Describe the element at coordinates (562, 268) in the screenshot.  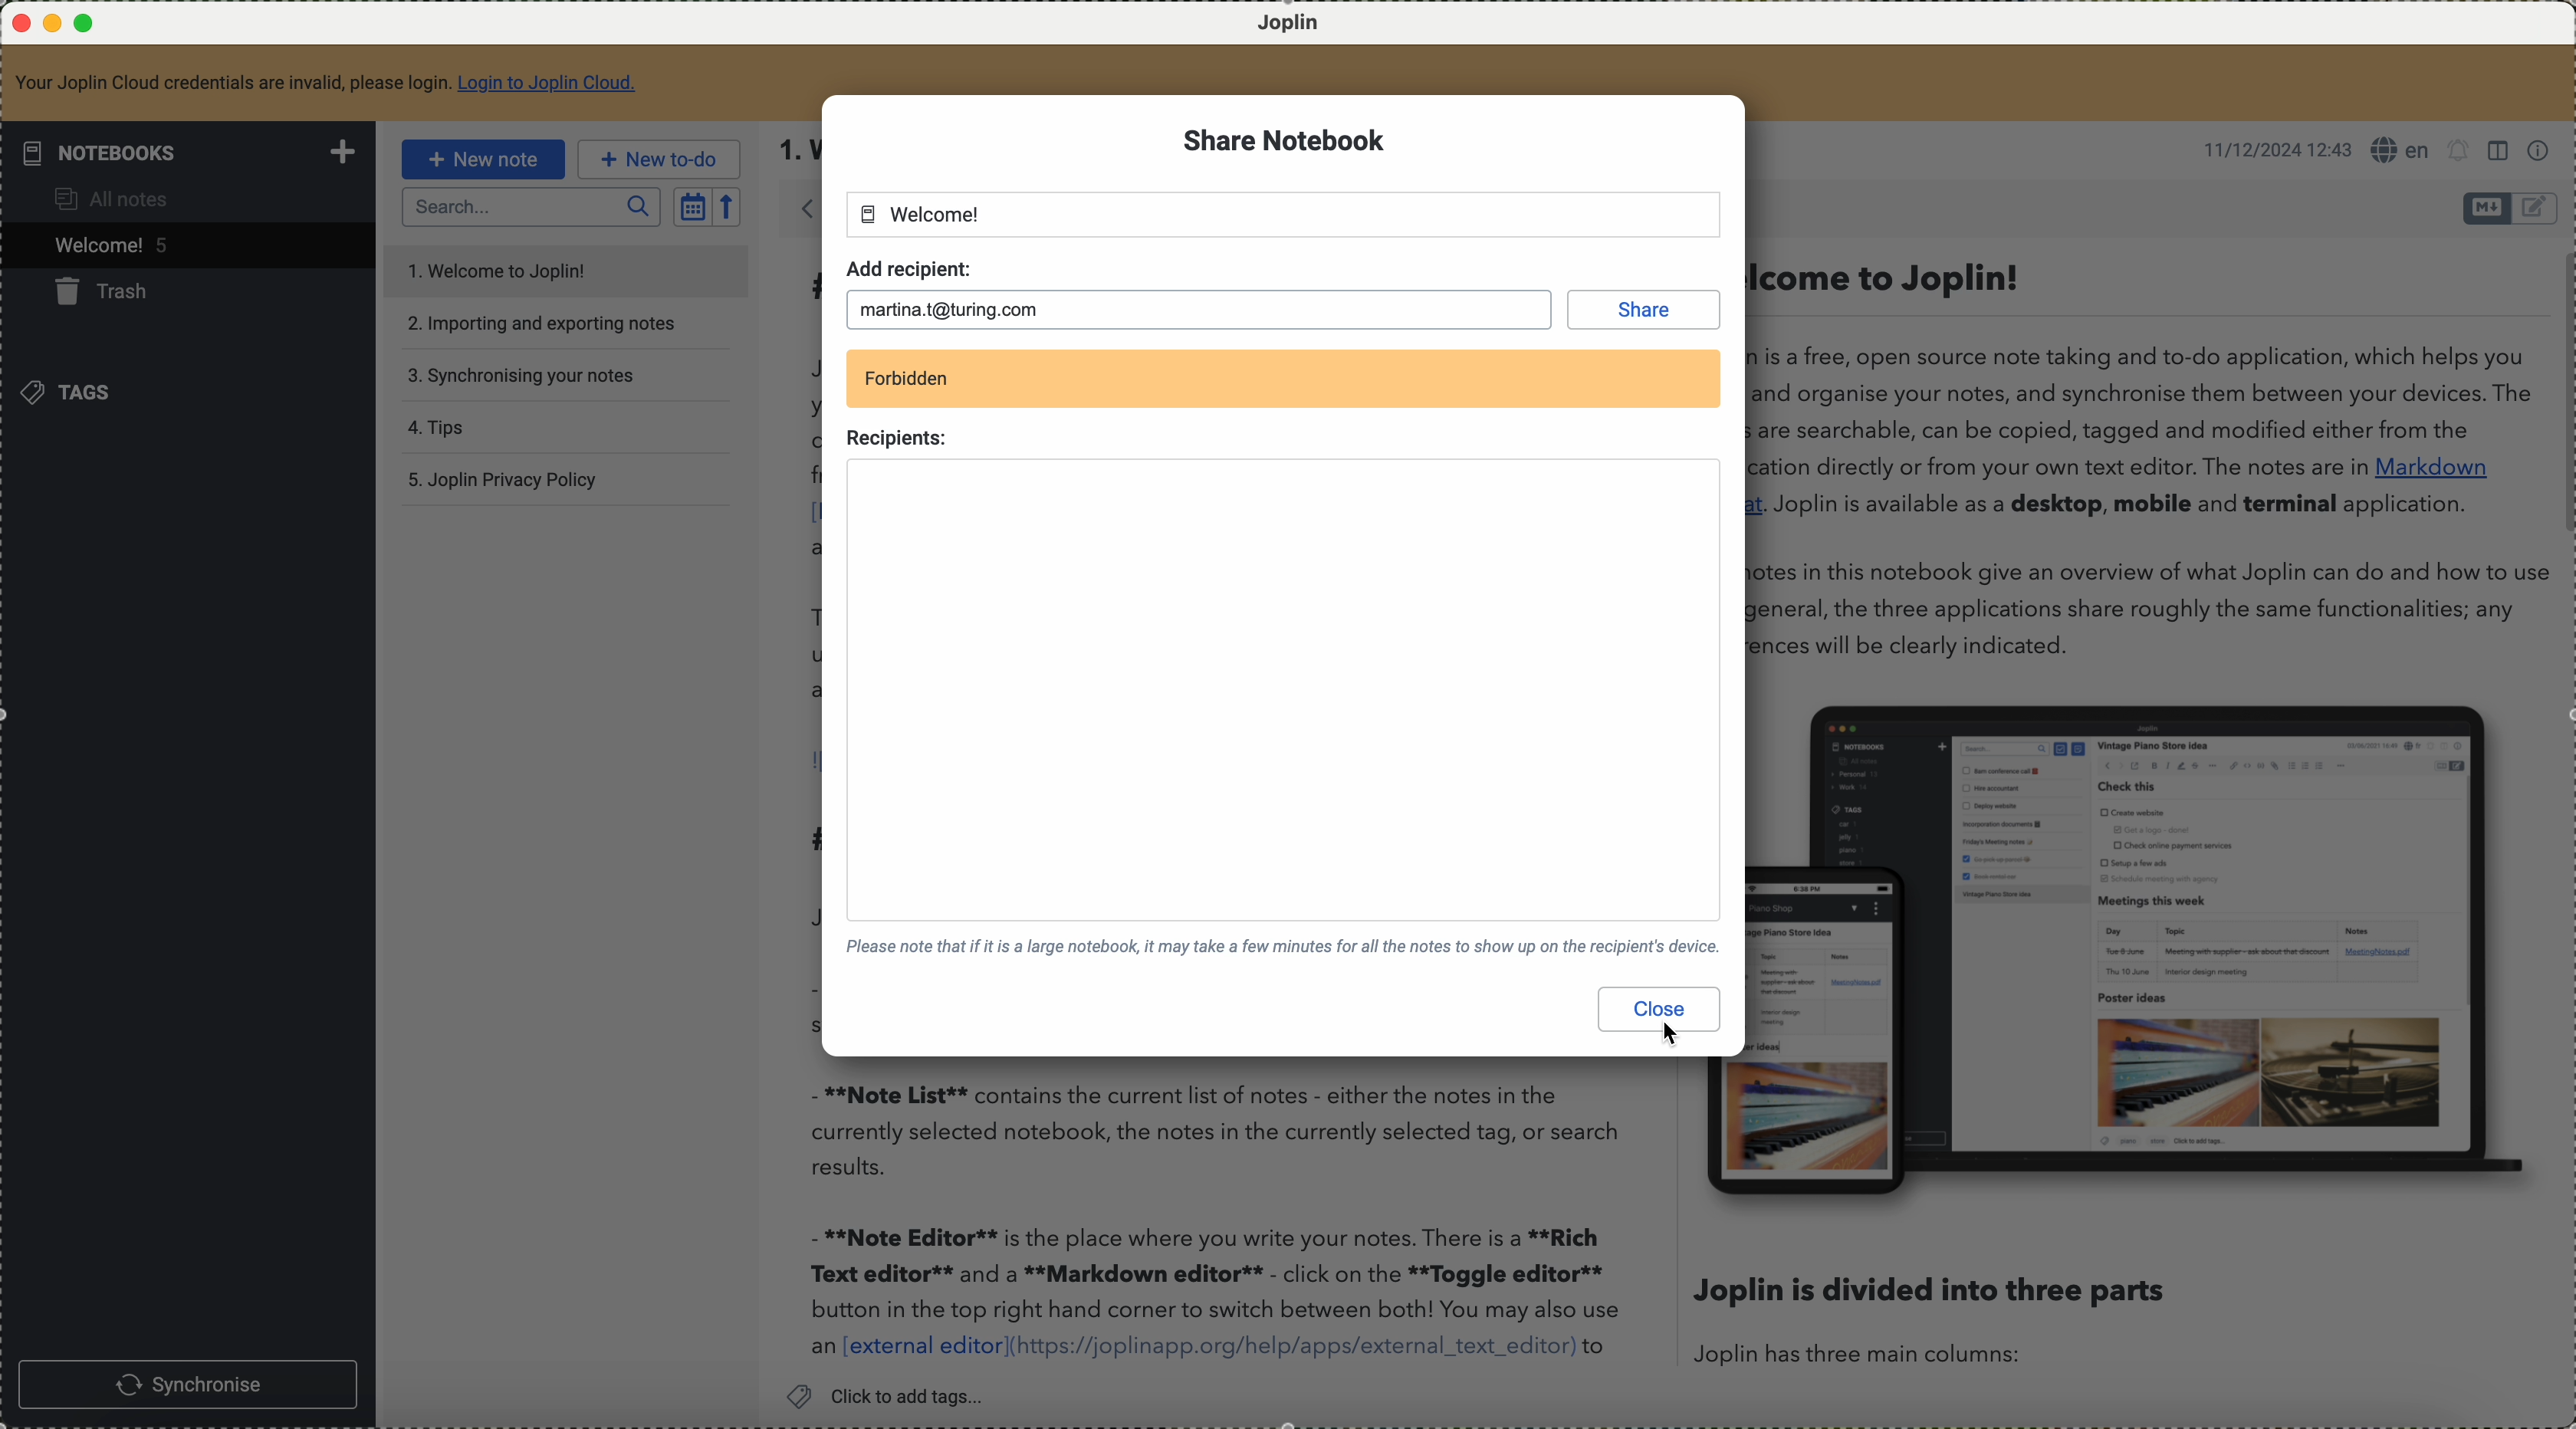
I see `welcome to Joplin note` at that location.